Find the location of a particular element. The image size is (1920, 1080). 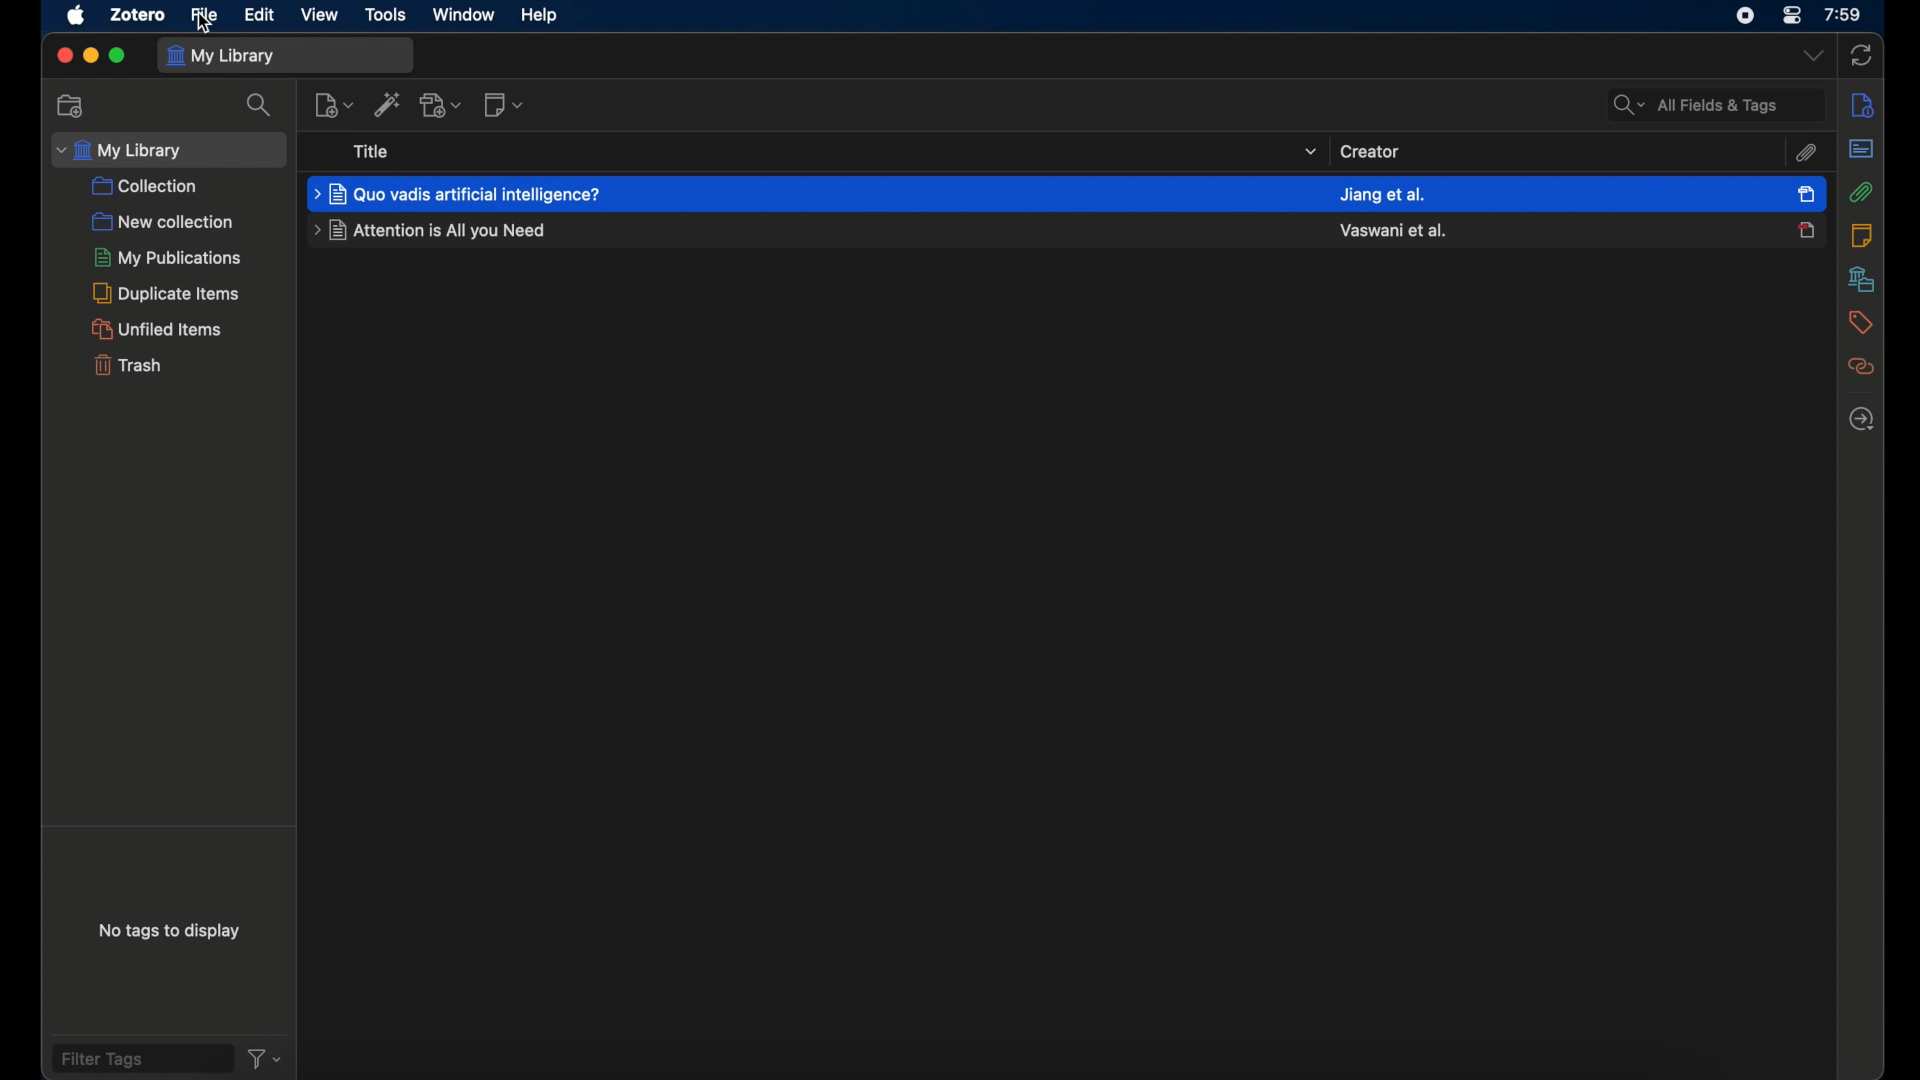

attachments is located at coordinates (1805, 154).